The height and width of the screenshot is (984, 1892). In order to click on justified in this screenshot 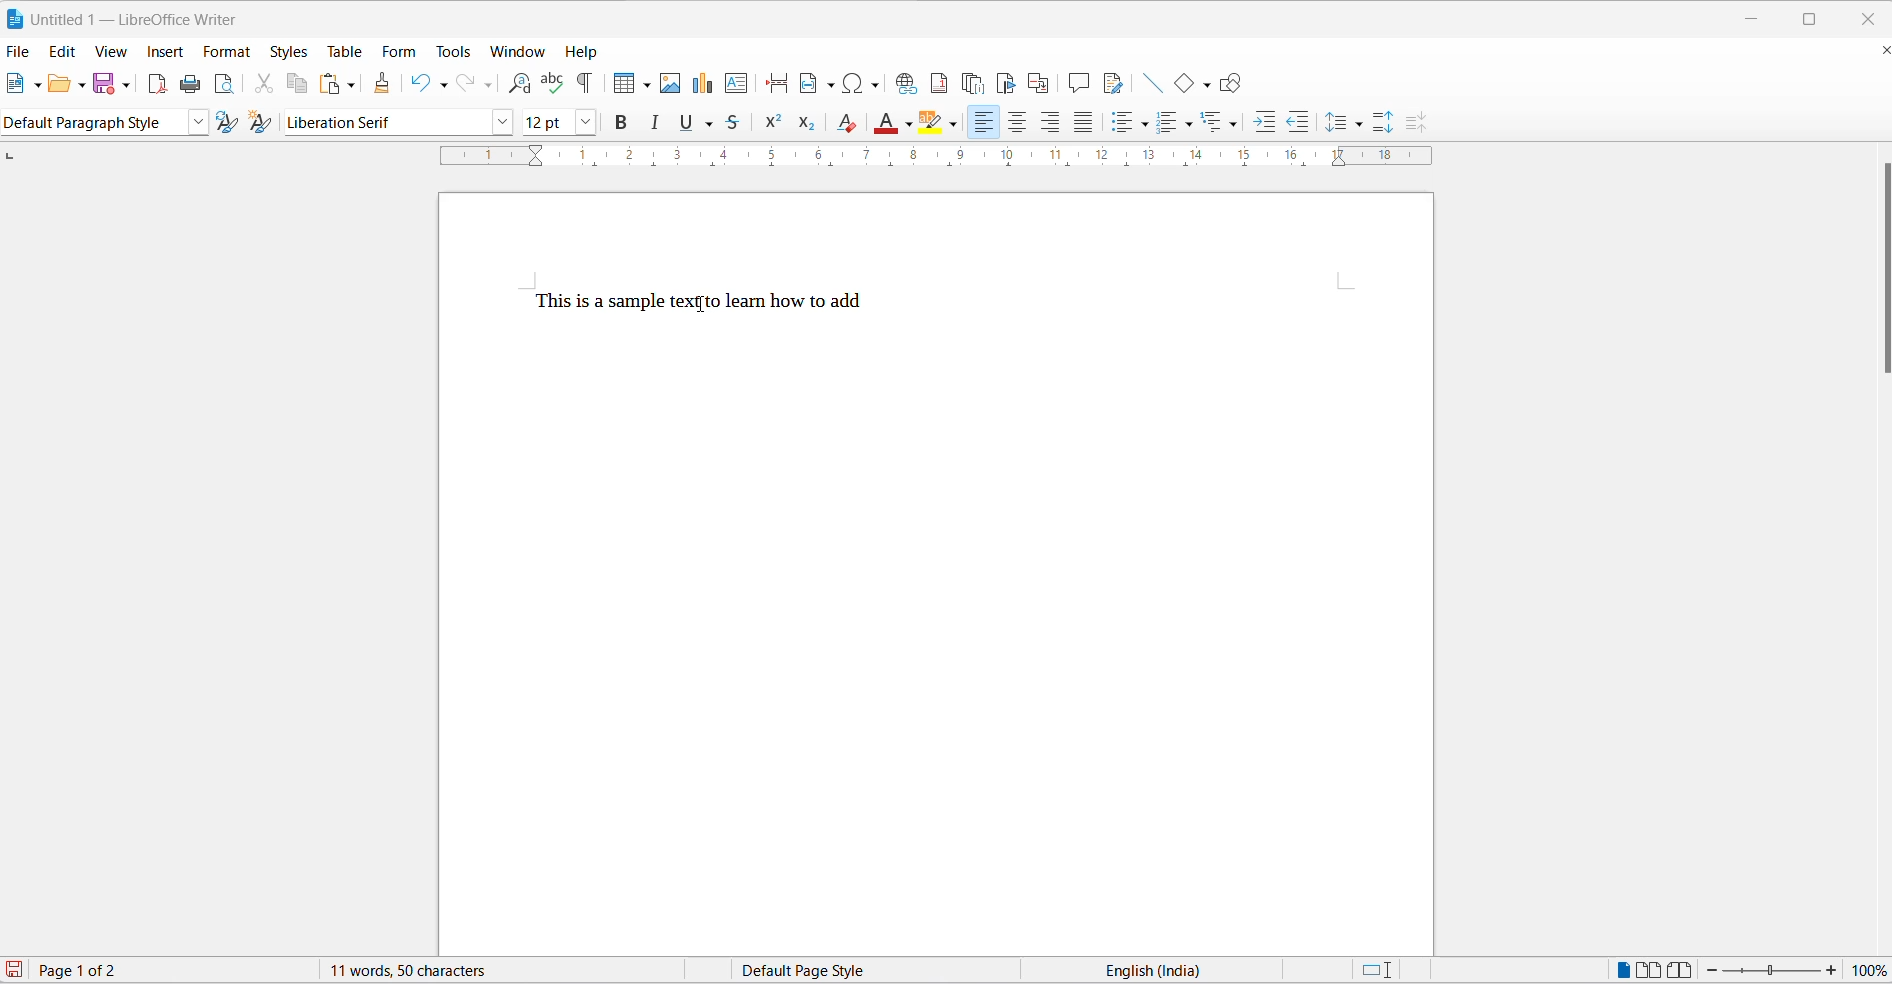, I will do `click(1081, 122)`.